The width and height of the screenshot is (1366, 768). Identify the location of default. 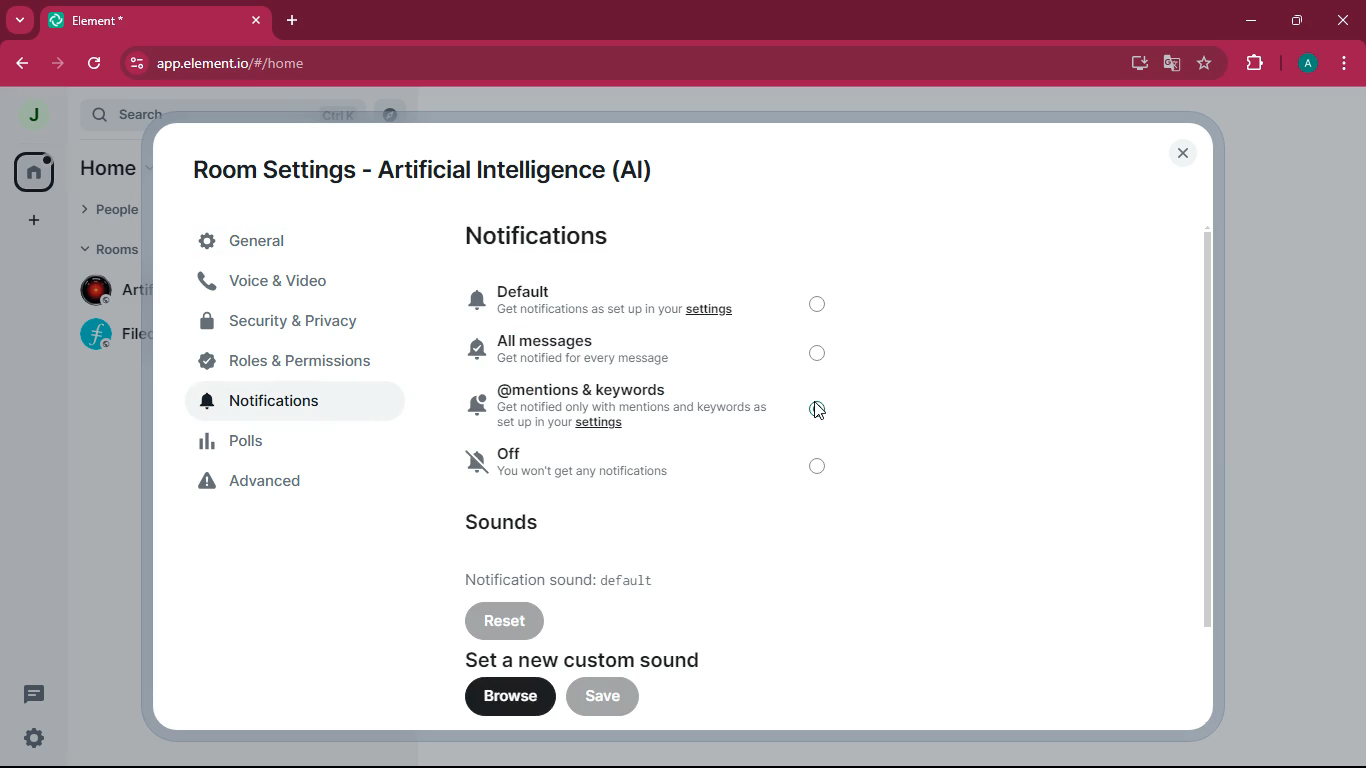
(578, 578).